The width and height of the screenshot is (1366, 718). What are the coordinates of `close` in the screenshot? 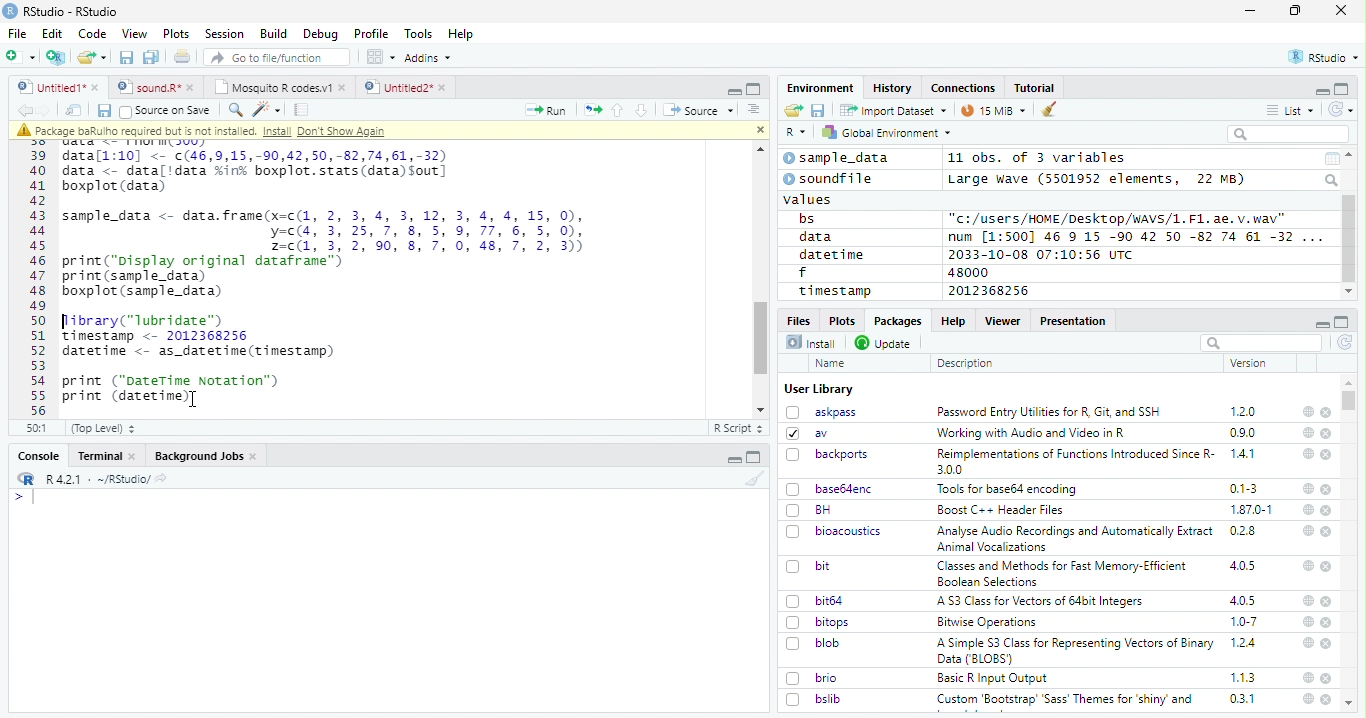 It's located at (757, 128).